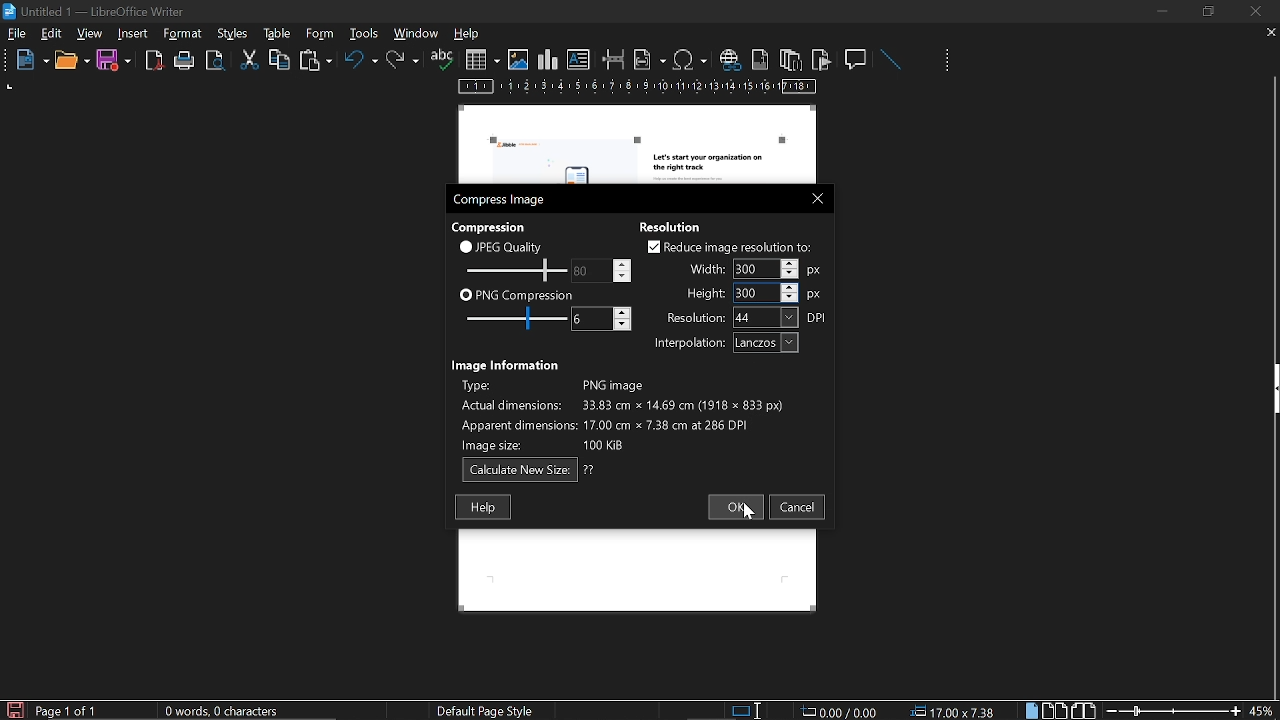 The width and height of the screenshot is (1280, 720). What do you see at coordinates (1211, 11) in the screenshot?
I see `restore down` at bounding box center [1211, 11].